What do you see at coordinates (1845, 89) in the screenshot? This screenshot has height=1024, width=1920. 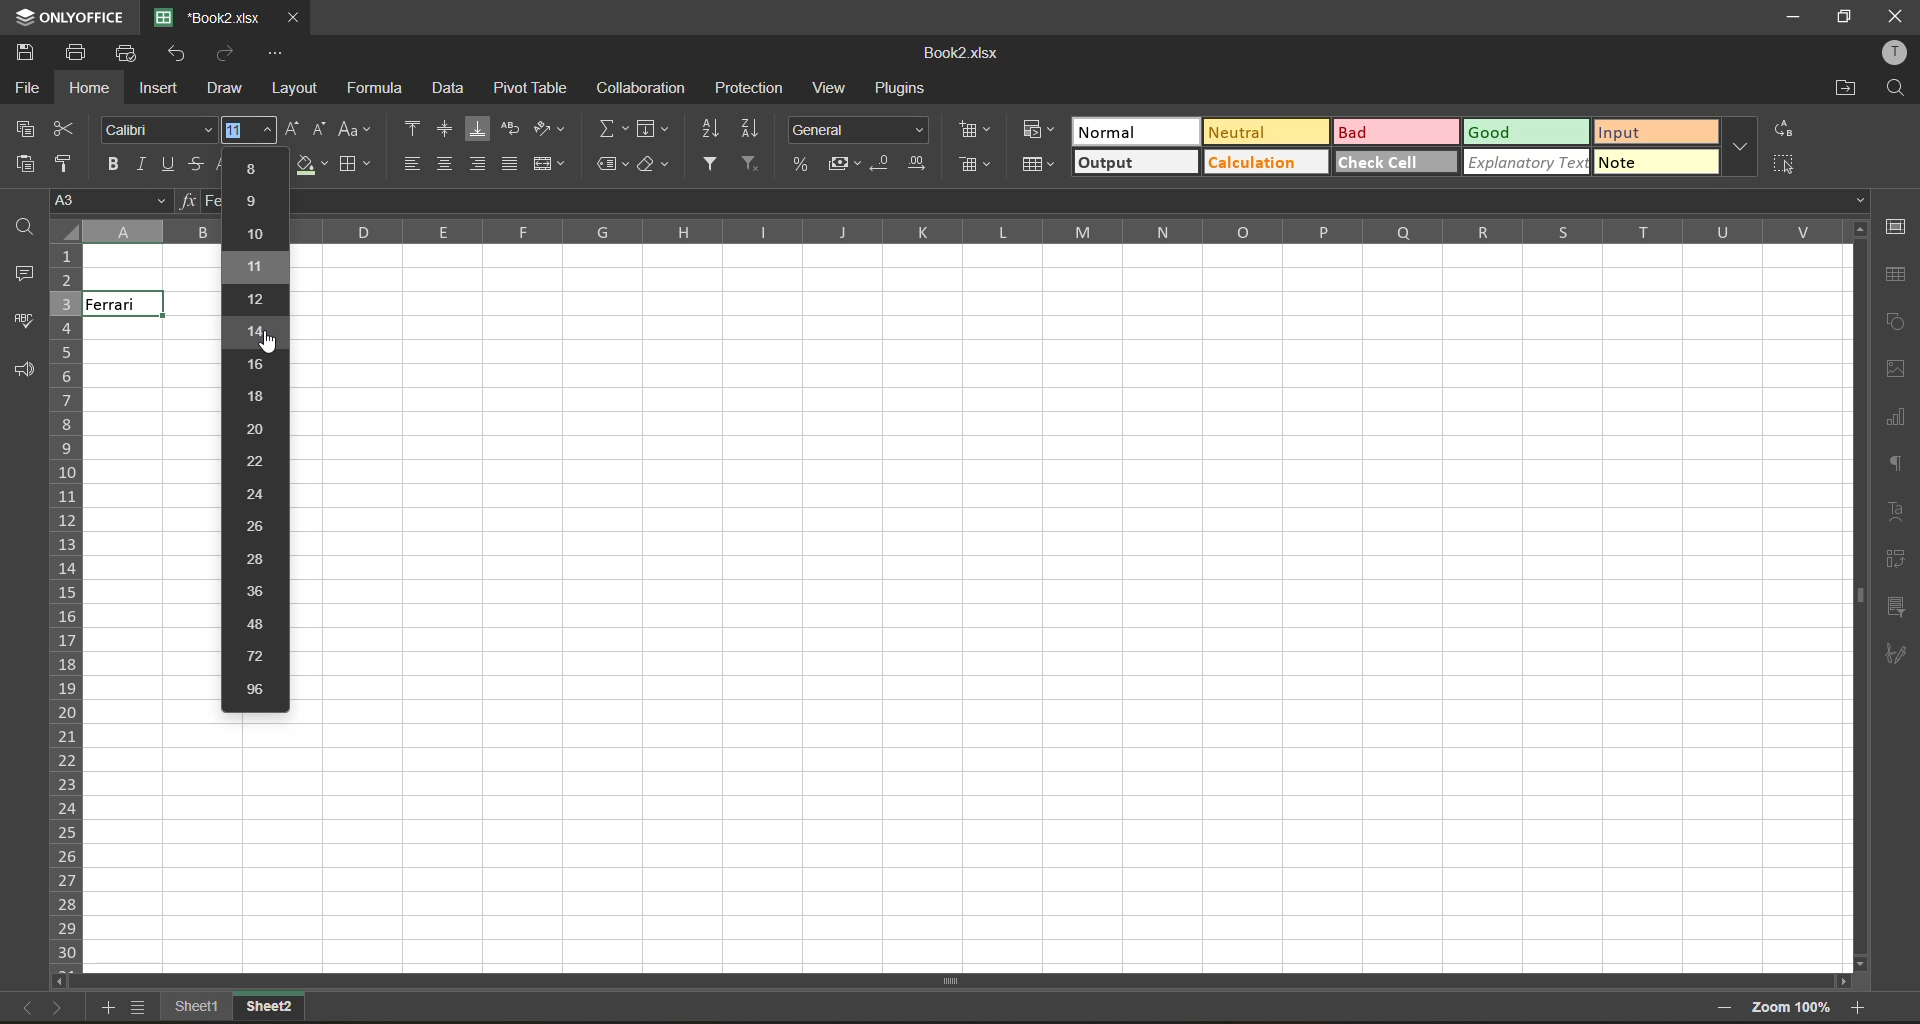 I see `open location` at bounding box center [1845, 89].